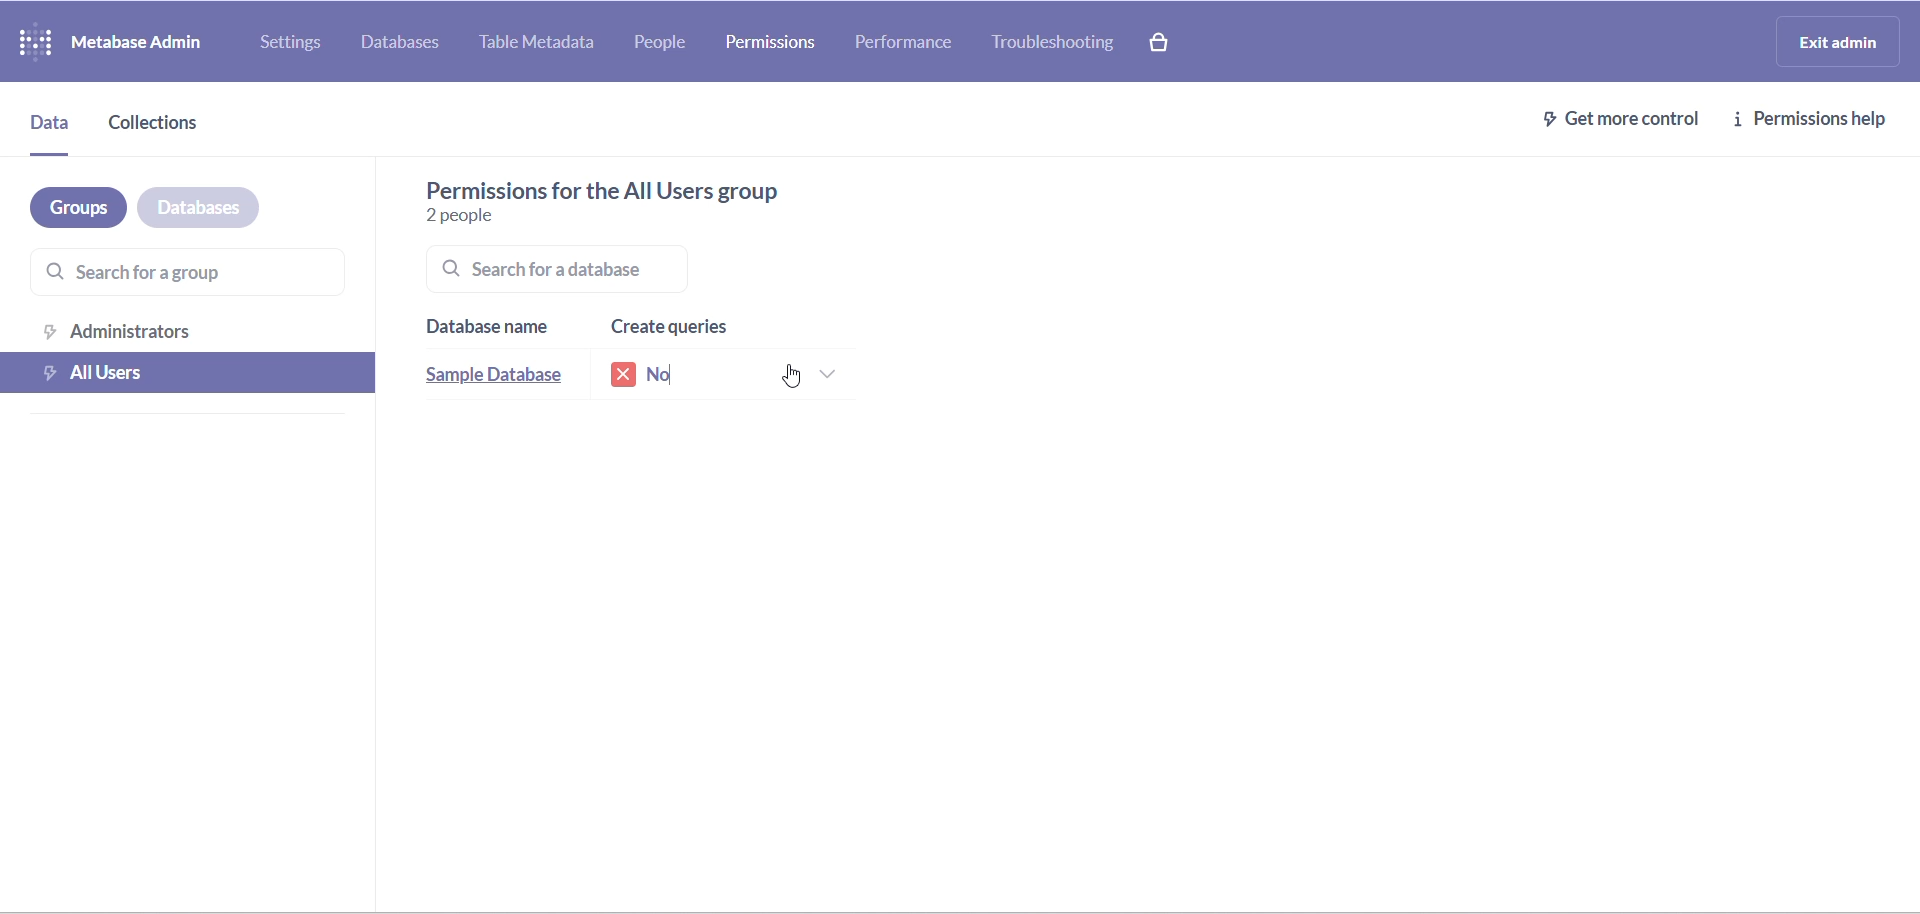  Describe the element at coordinates (674, 44) in the screenshot. I see `people` at that location.